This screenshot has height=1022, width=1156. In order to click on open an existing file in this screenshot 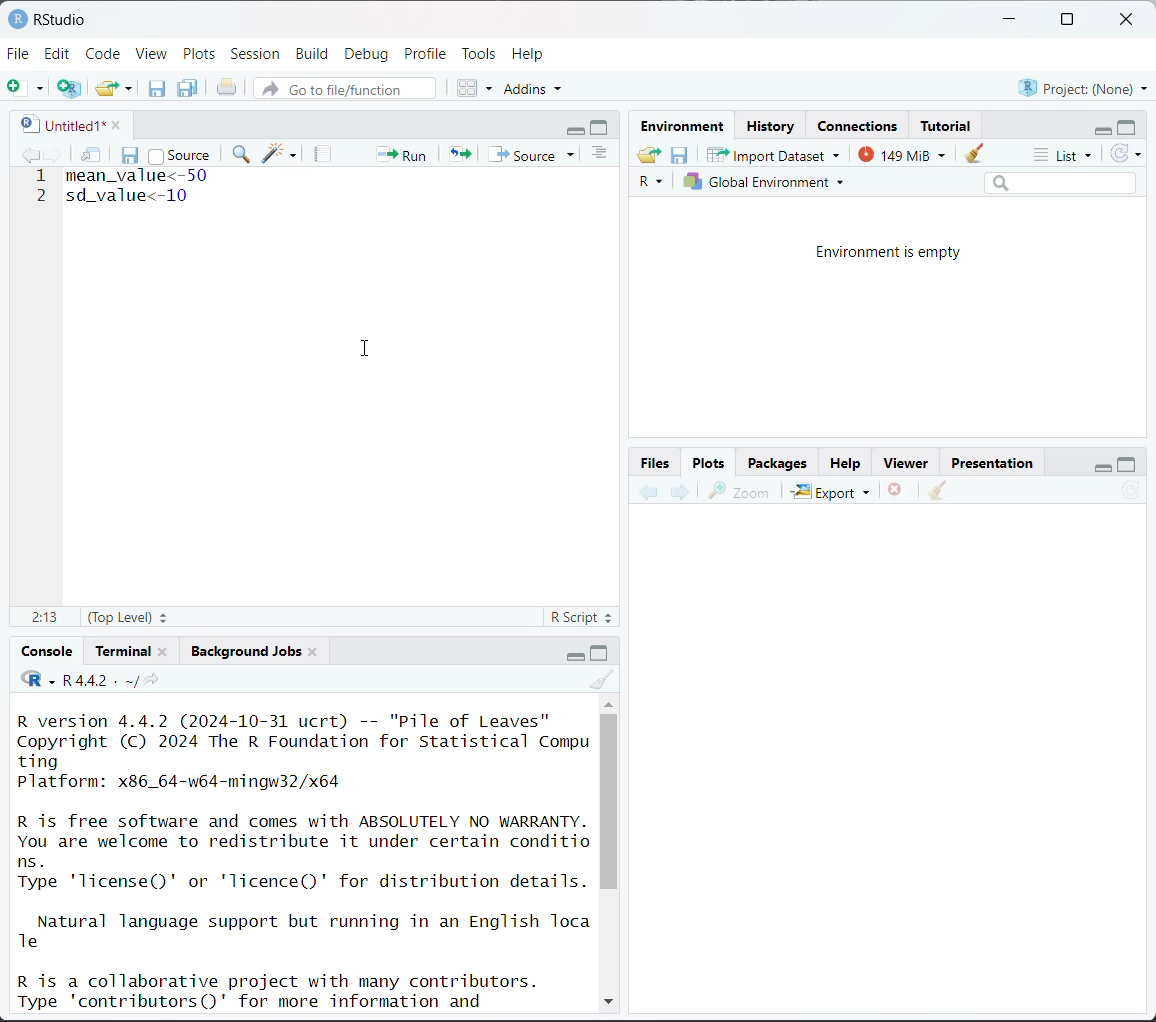, I will do `click(107, 85)`.